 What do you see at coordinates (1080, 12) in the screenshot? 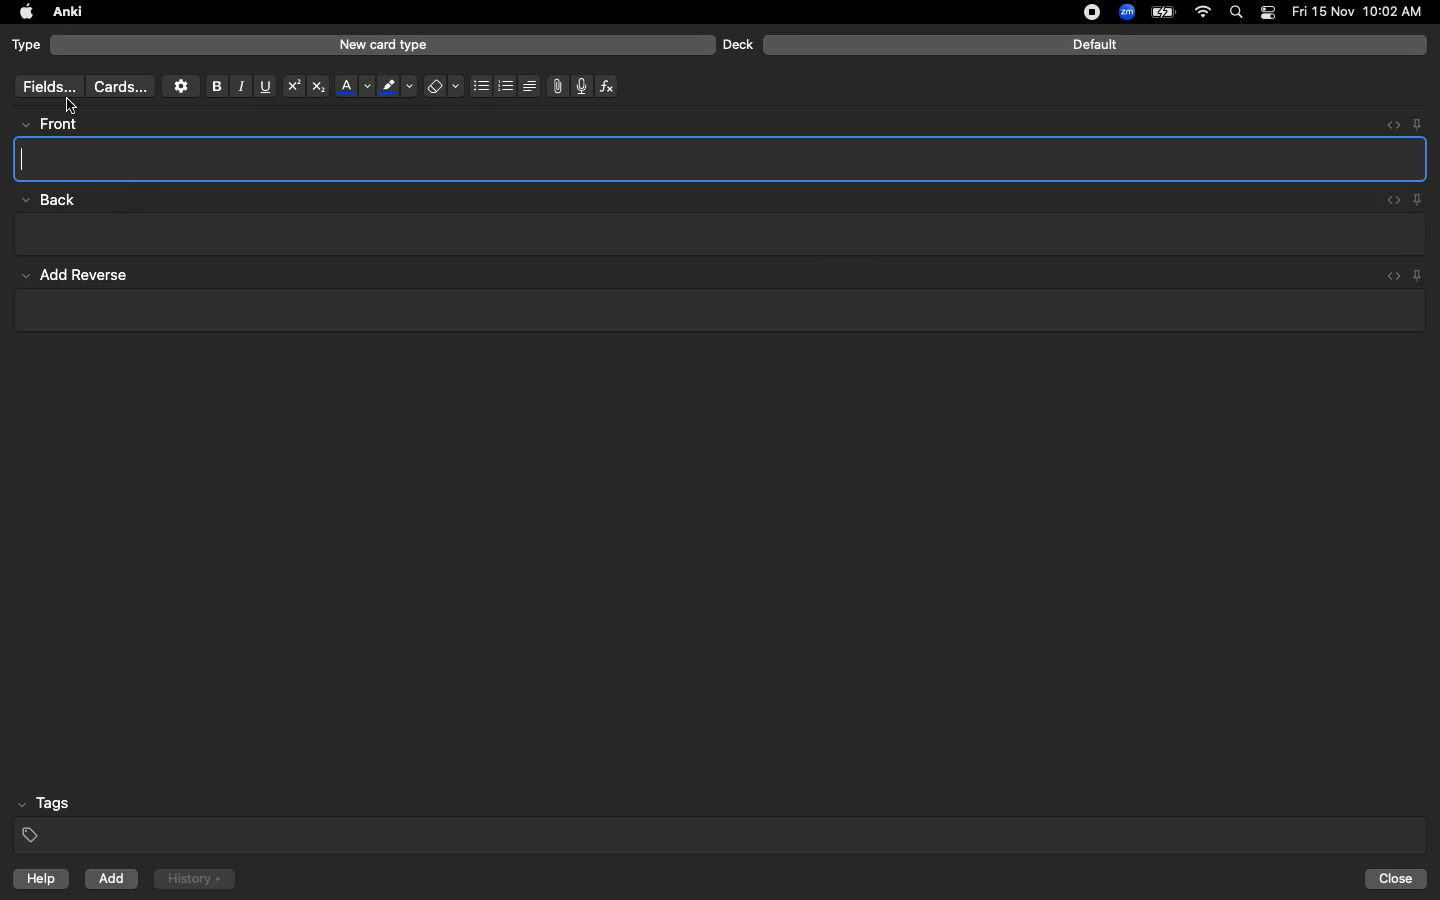
I see `recording` at bounding box center [1080, 12].